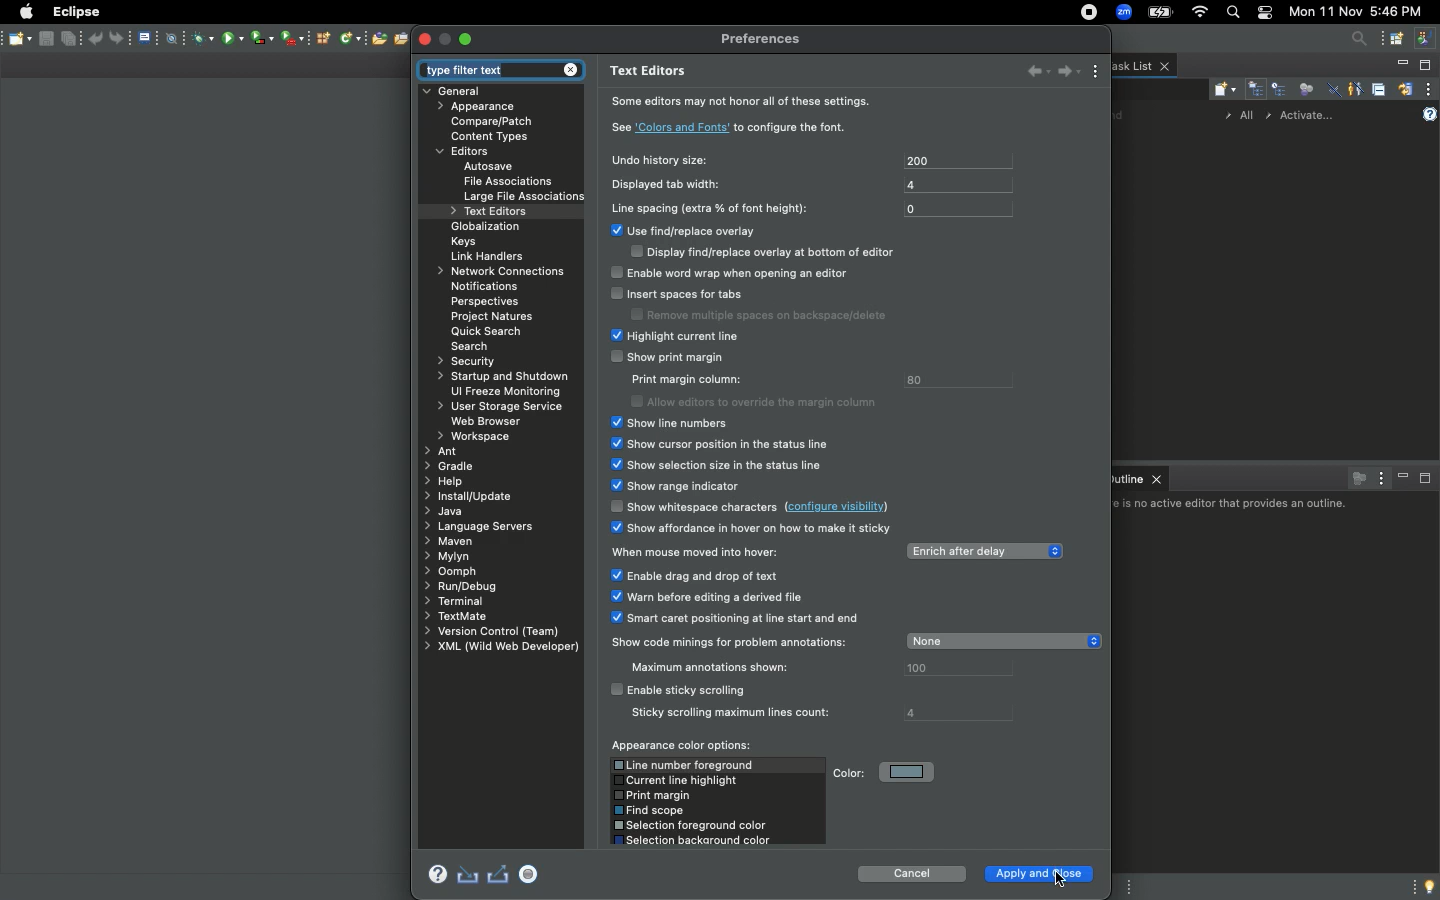  I want to click on None, so click(1003, 641).